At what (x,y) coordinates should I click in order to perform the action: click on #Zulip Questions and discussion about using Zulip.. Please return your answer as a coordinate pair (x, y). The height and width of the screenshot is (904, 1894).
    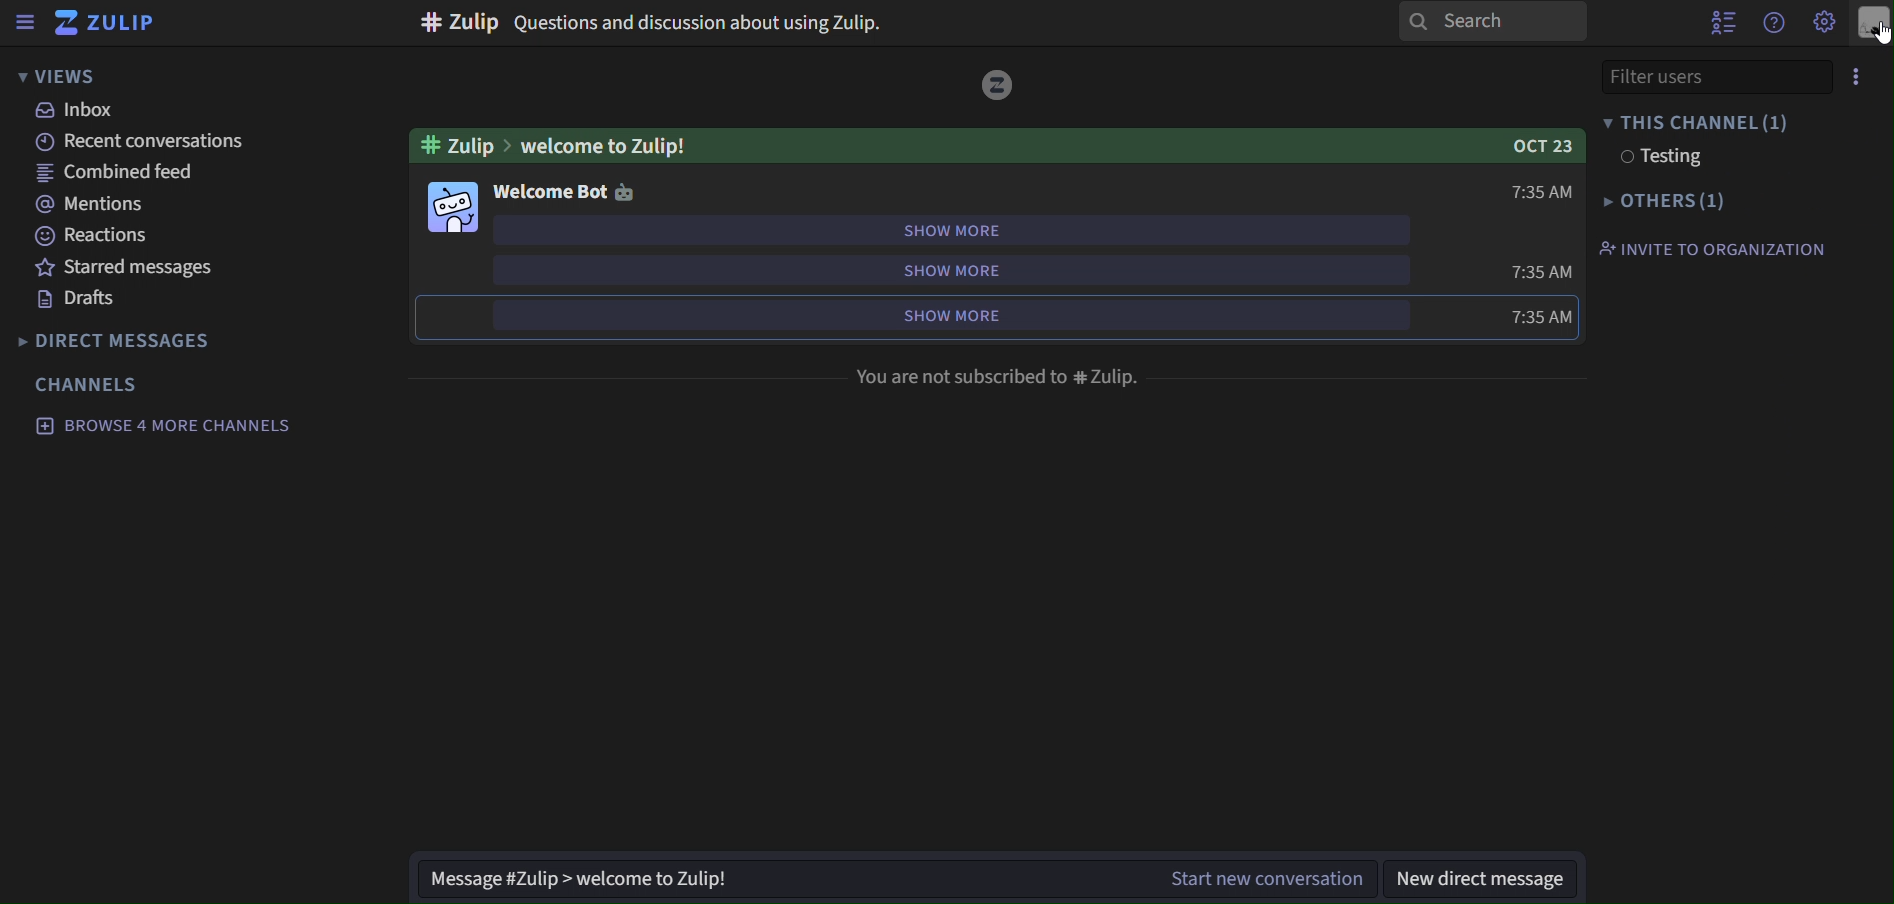
    Looking at the image, I should click on (657, 20).